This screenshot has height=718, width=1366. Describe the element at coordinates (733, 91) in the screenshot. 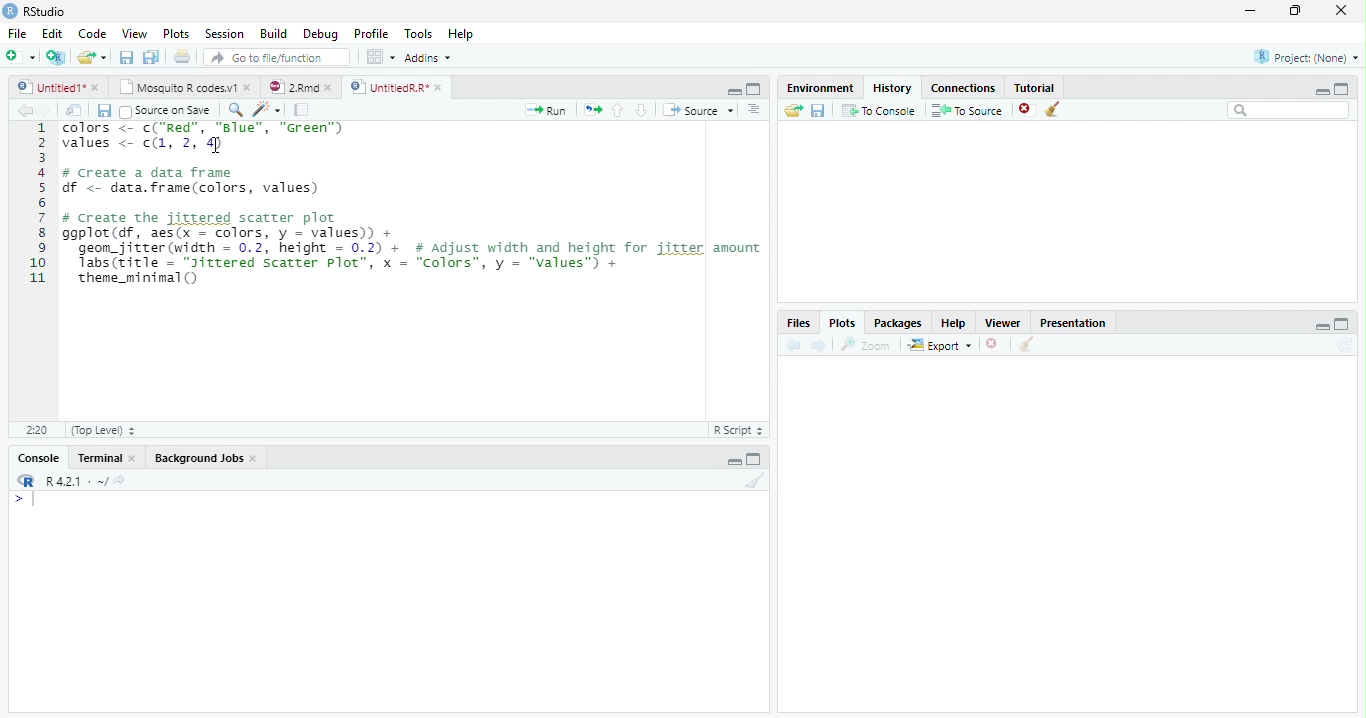

I see `Minimize` at that location.